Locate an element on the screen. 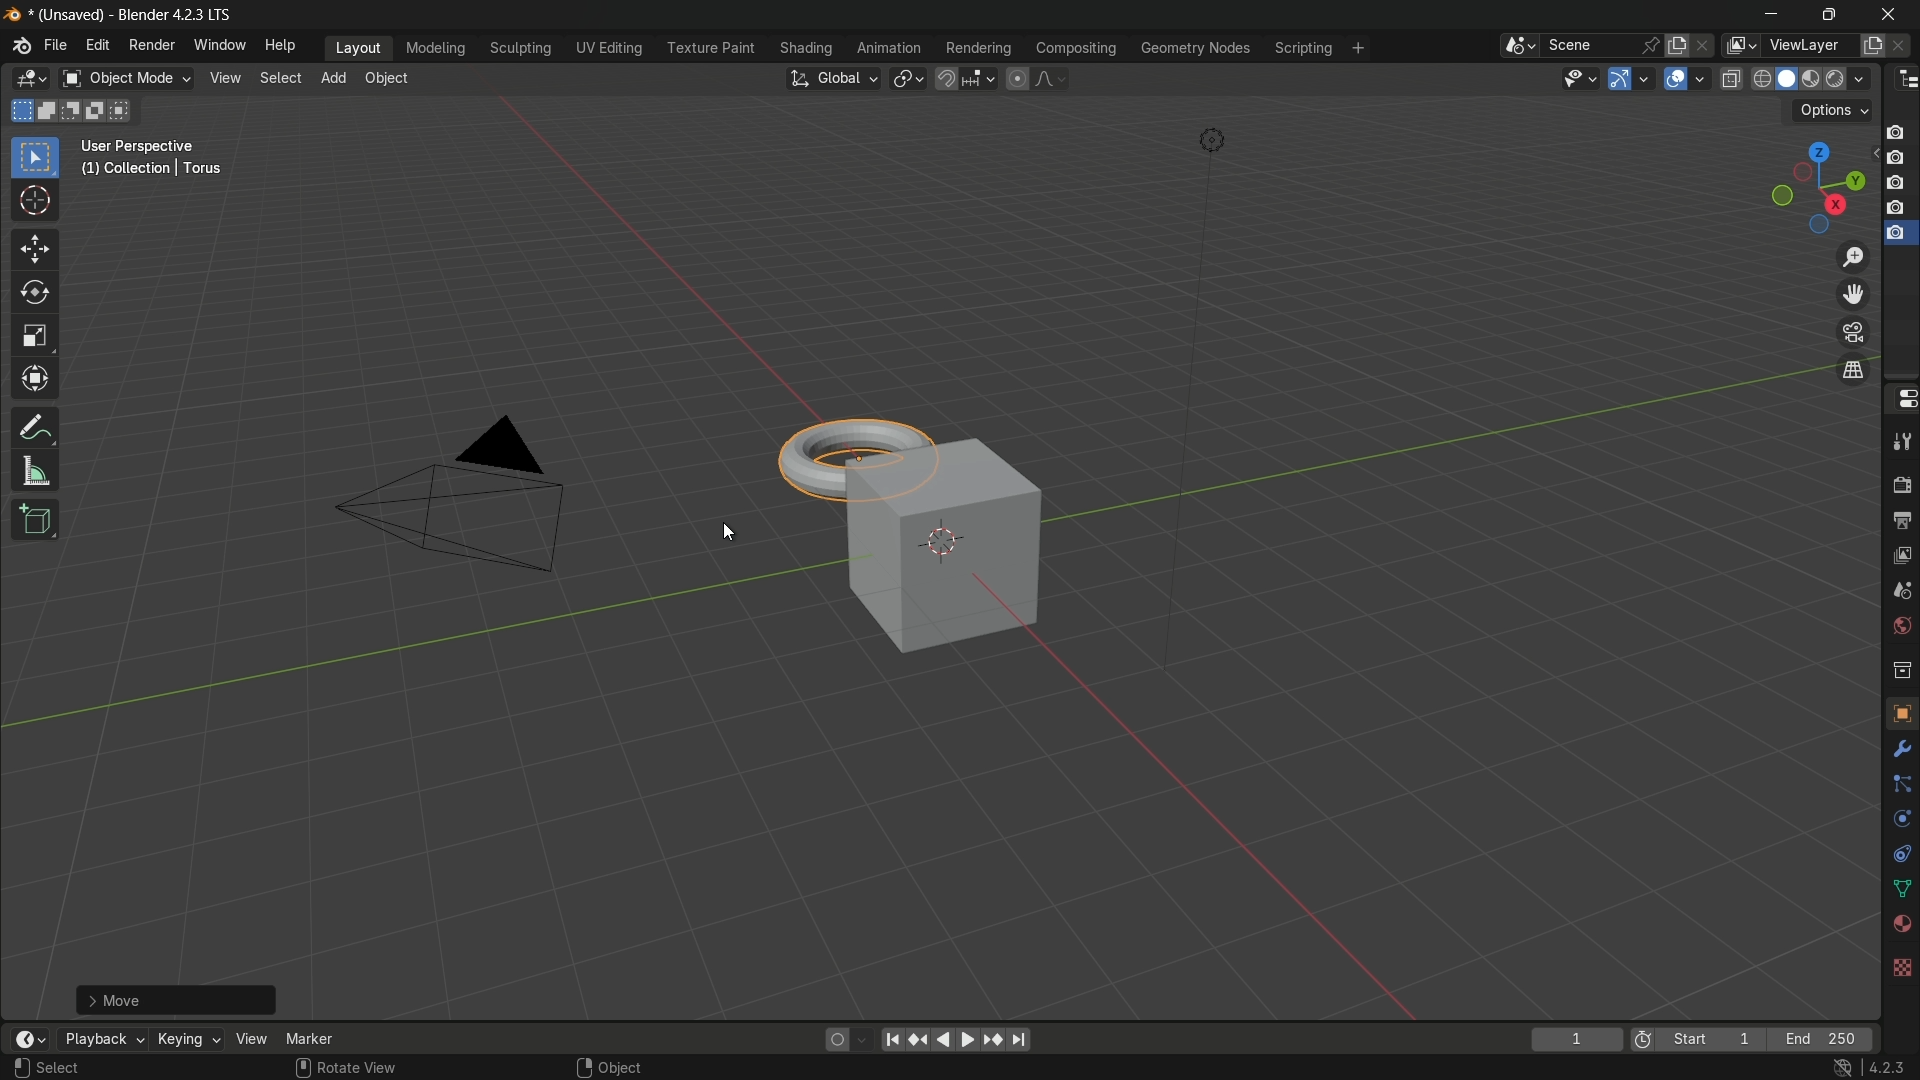 The height and width of the screenshot is (1080, 1920). add scene is located at coordinates (1677, 46).